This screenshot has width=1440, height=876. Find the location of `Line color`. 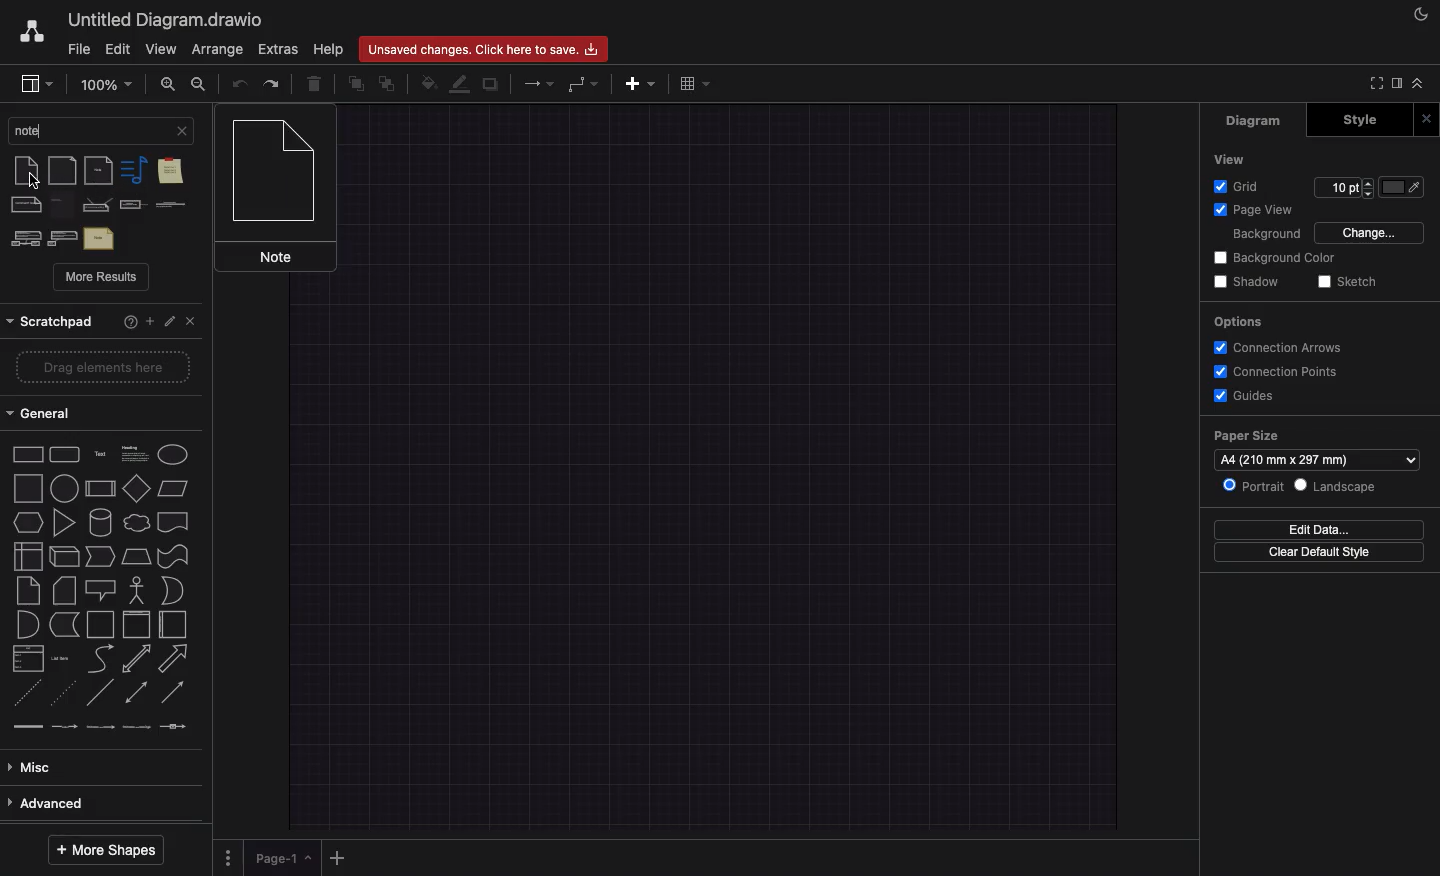

Line color is located at coordinates (460, 83).